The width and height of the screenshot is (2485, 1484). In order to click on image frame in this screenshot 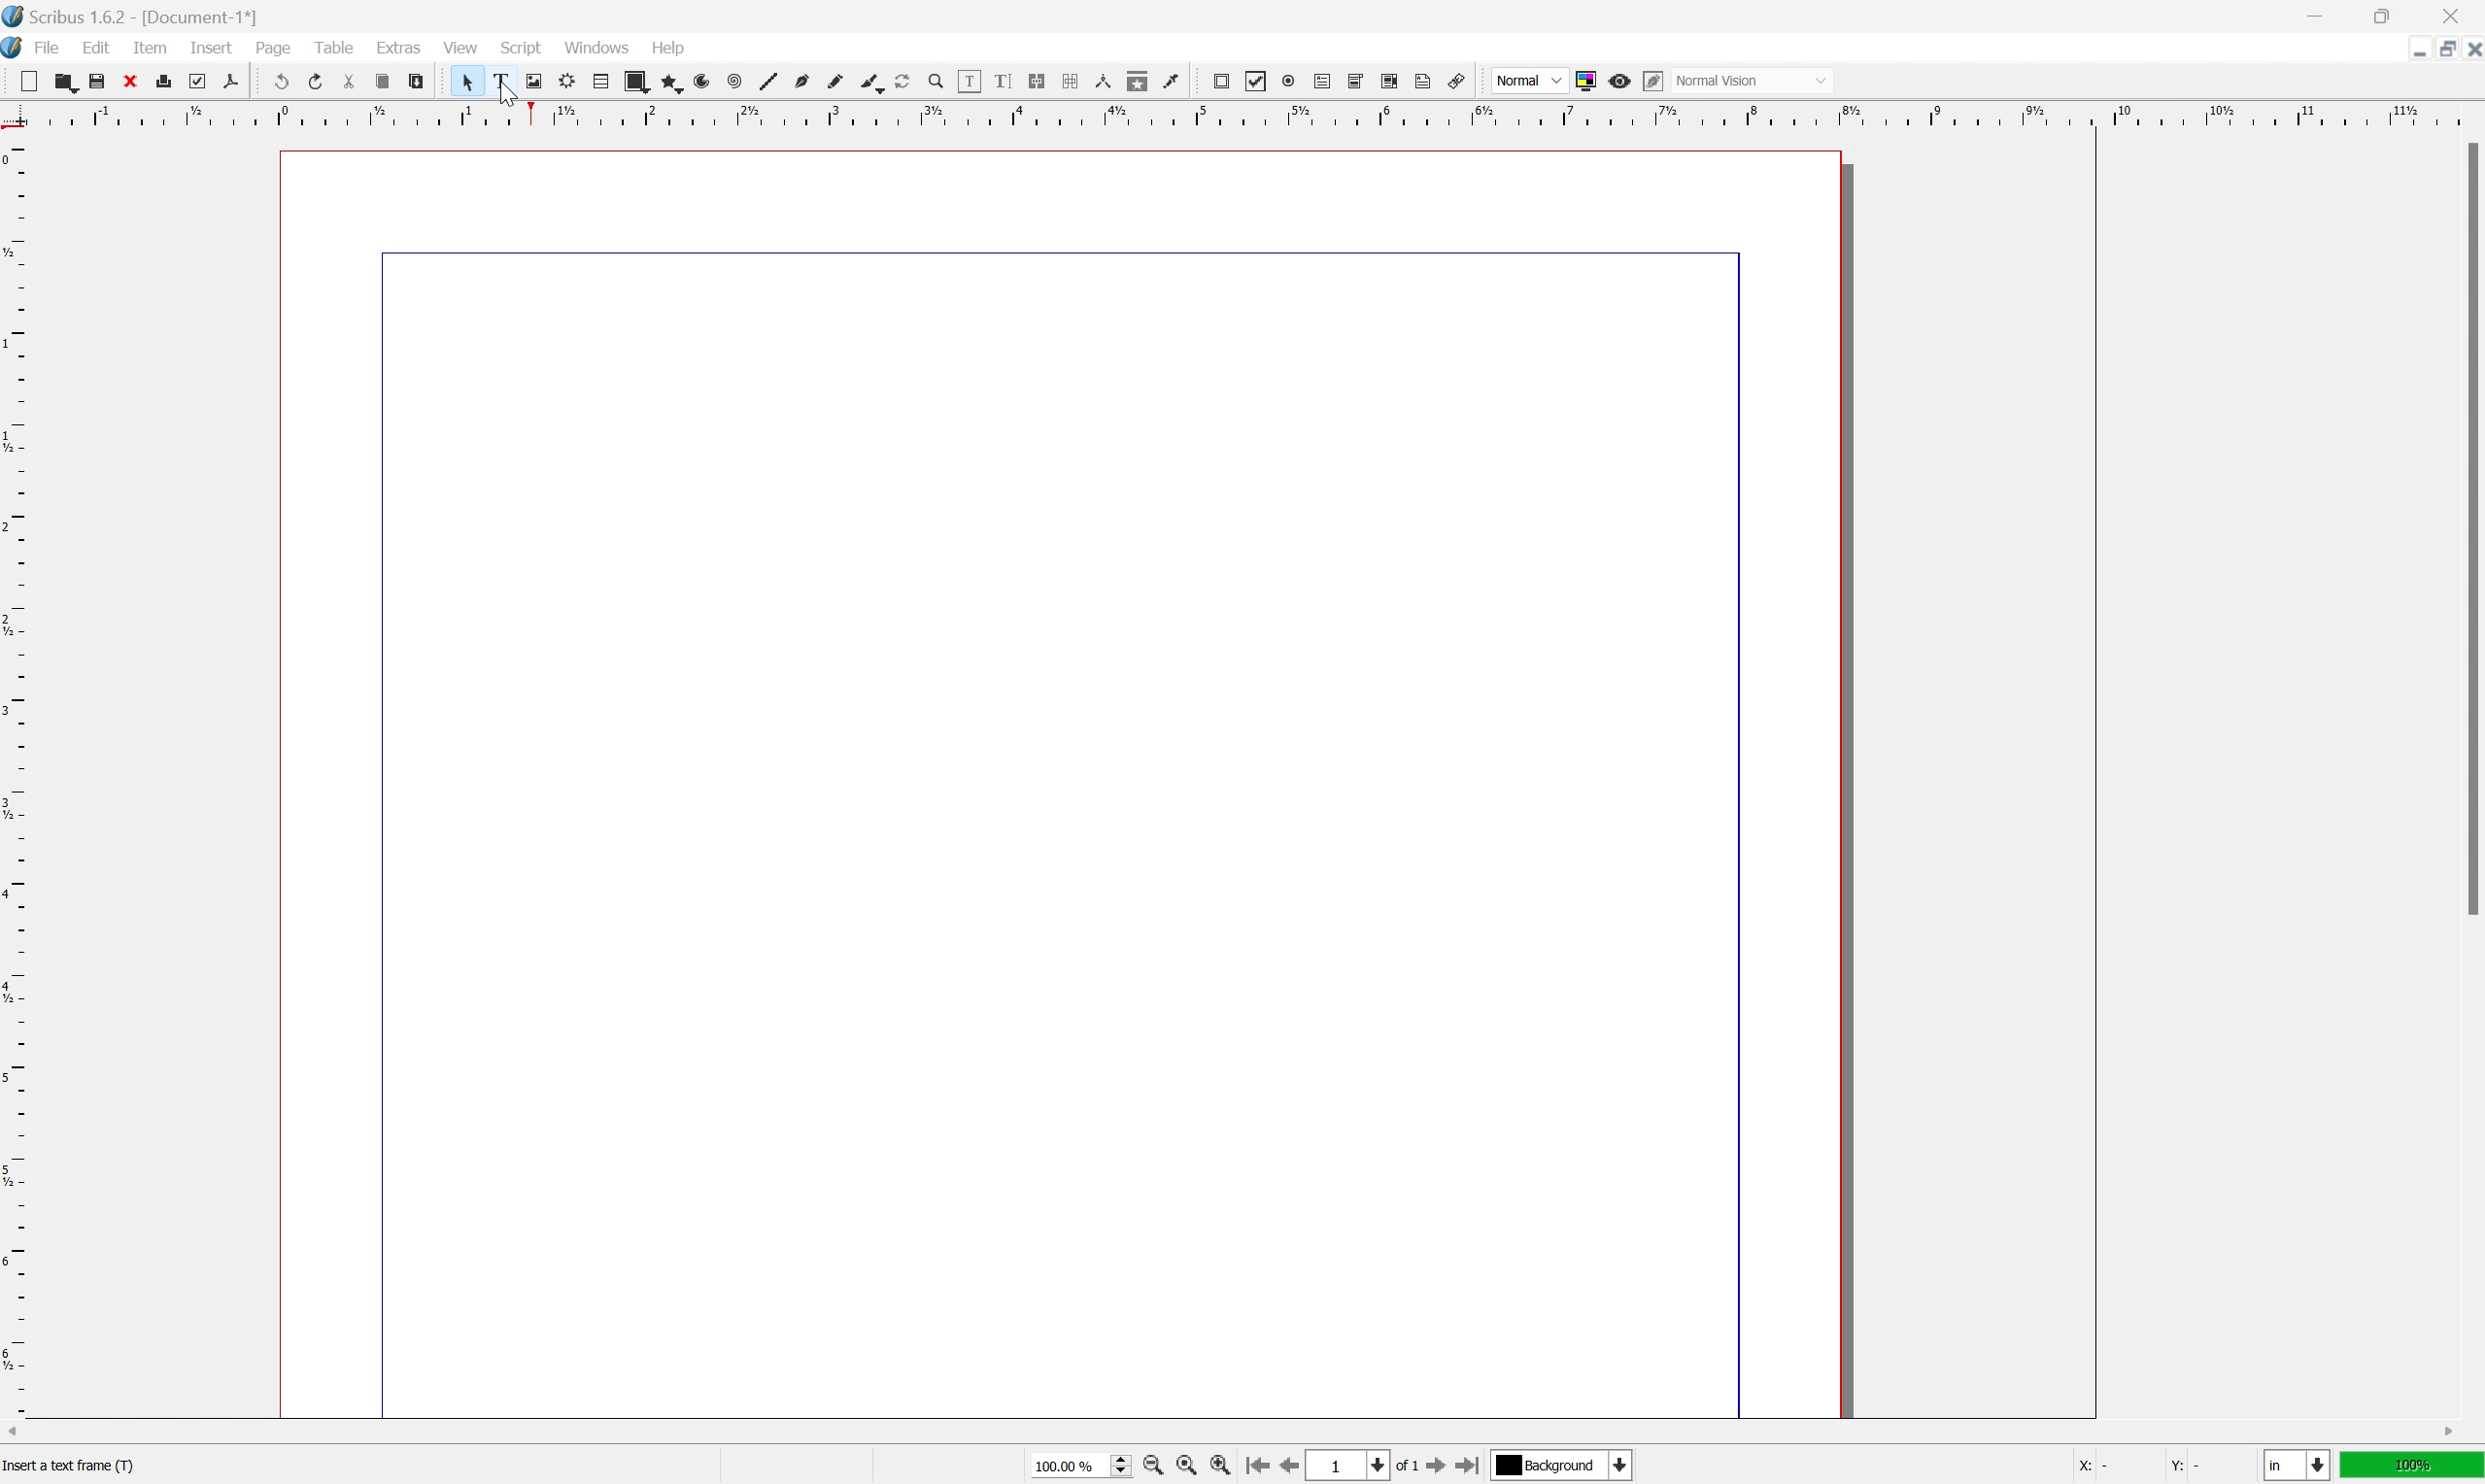, I will do `click(532, 81)`.